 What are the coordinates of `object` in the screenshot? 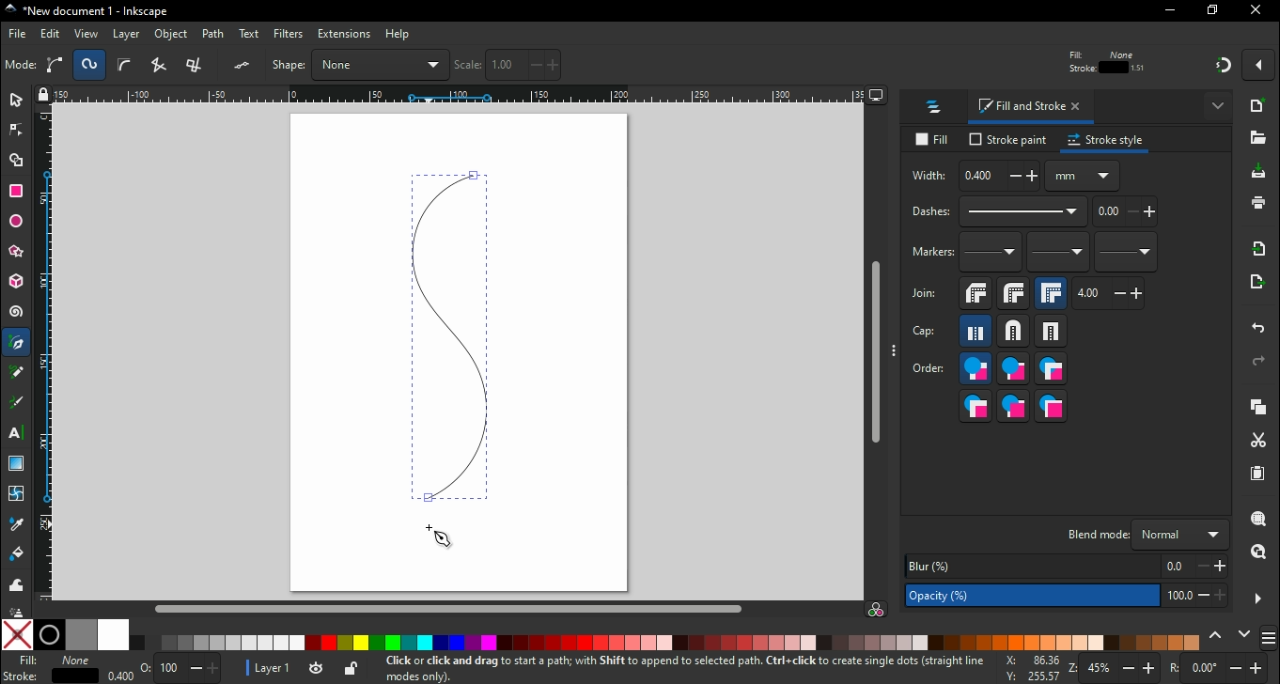 It's located at (172, 35).